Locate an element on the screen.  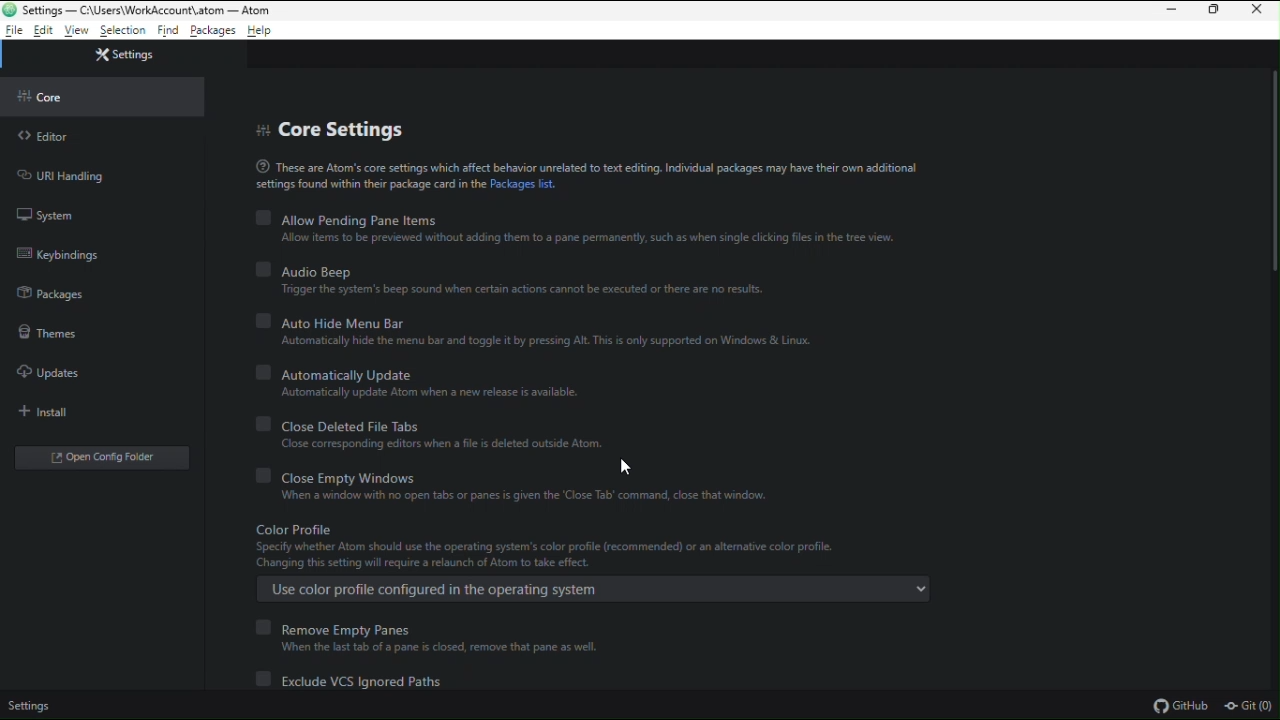
Remove empty panes is located at coordinates (431, 636).